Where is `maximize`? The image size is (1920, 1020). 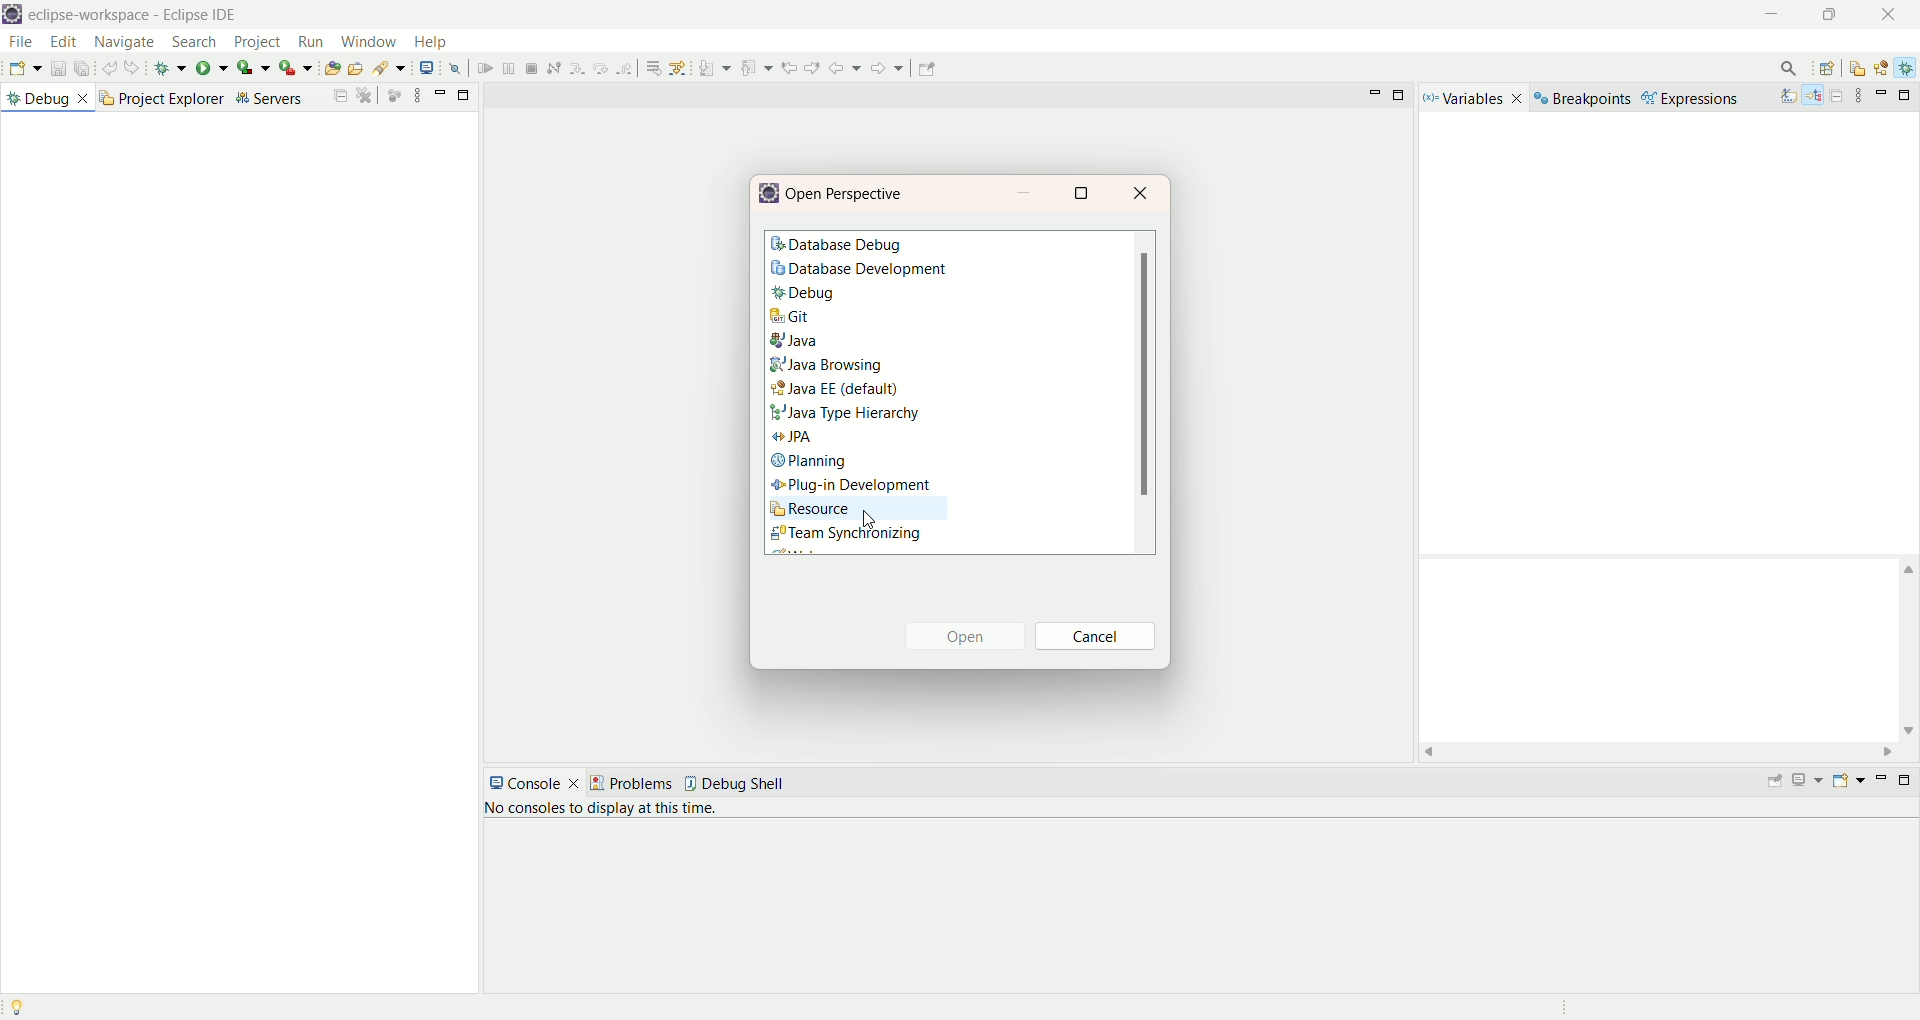 maximize is located at coordinates (1087, 194).